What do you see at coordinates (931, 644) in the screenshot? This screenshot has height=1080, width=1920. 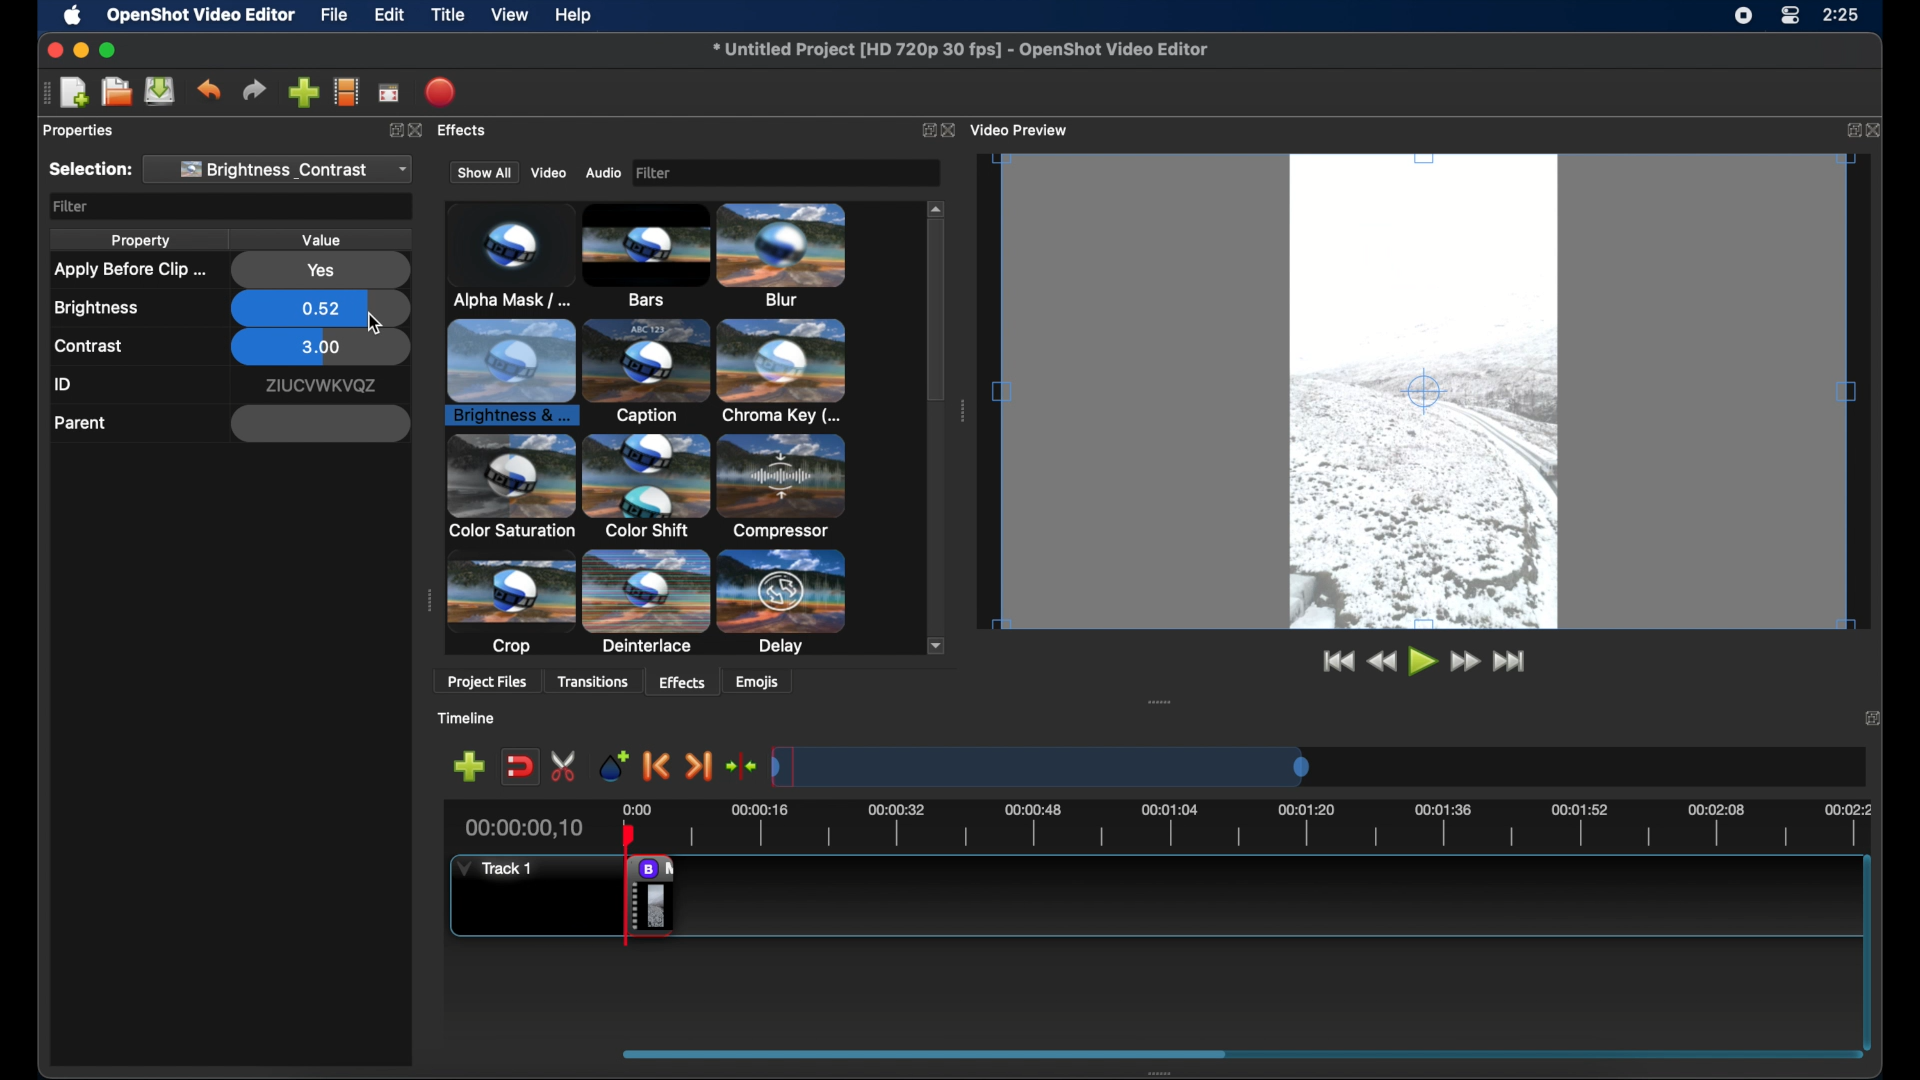 I see `scroll down arrow` at bounding box center [931, 644].